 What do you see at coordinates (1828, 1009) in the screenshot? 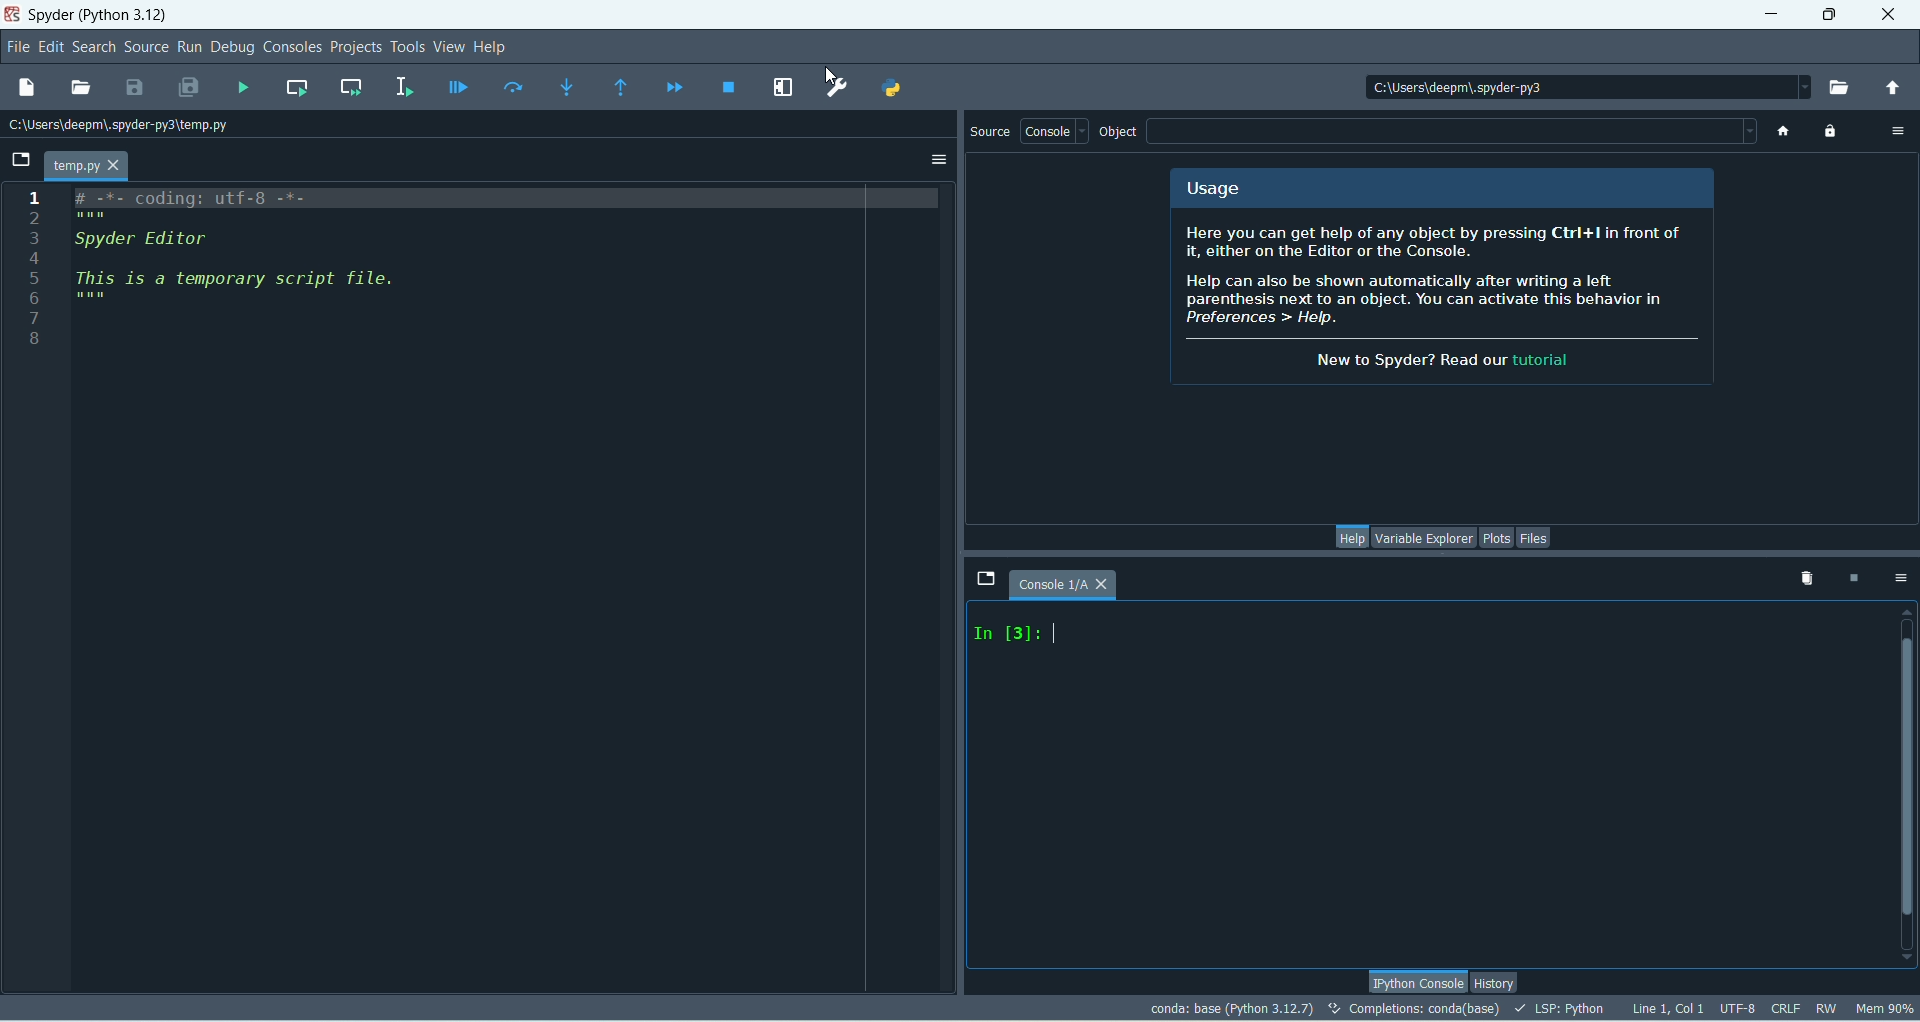
I see `RW` at bounding box center [1828, 1009].